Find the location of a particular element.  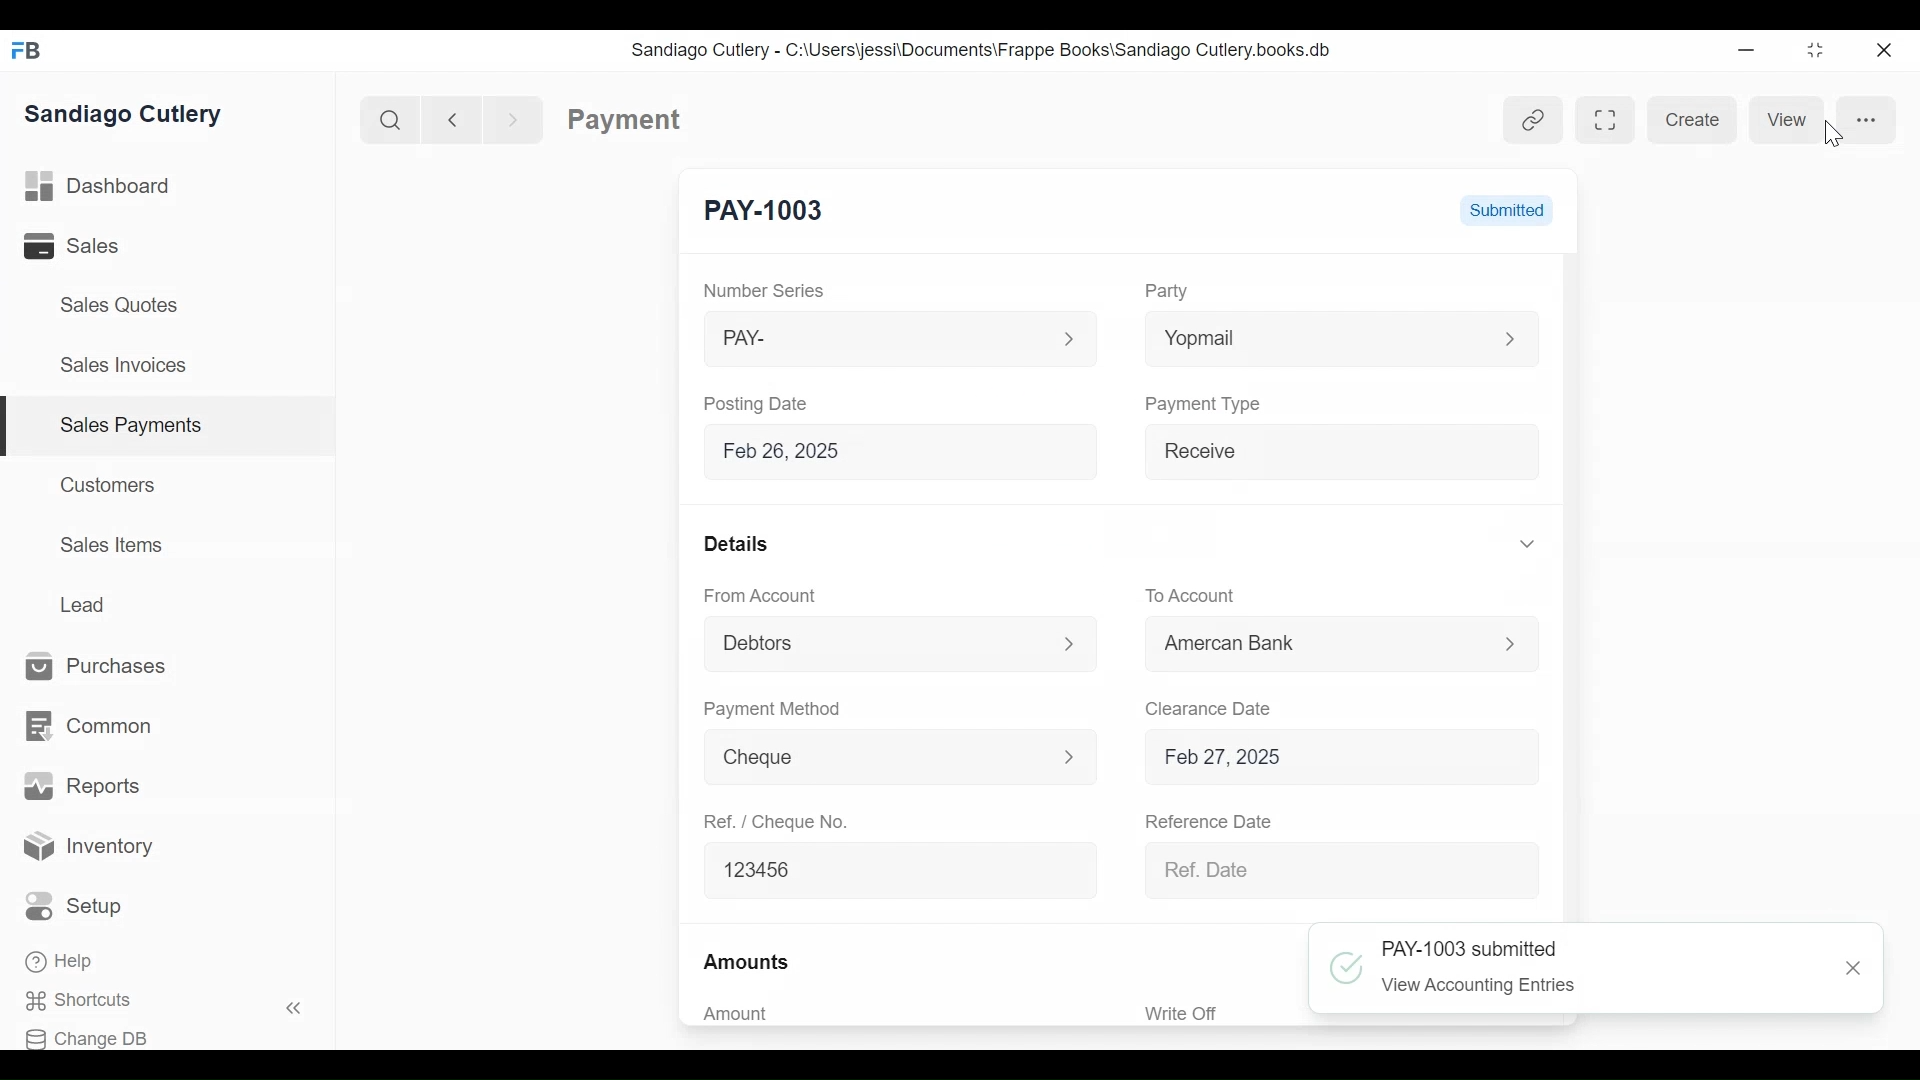

Feb 27, 2025 is located at coordinates (1338, 758).